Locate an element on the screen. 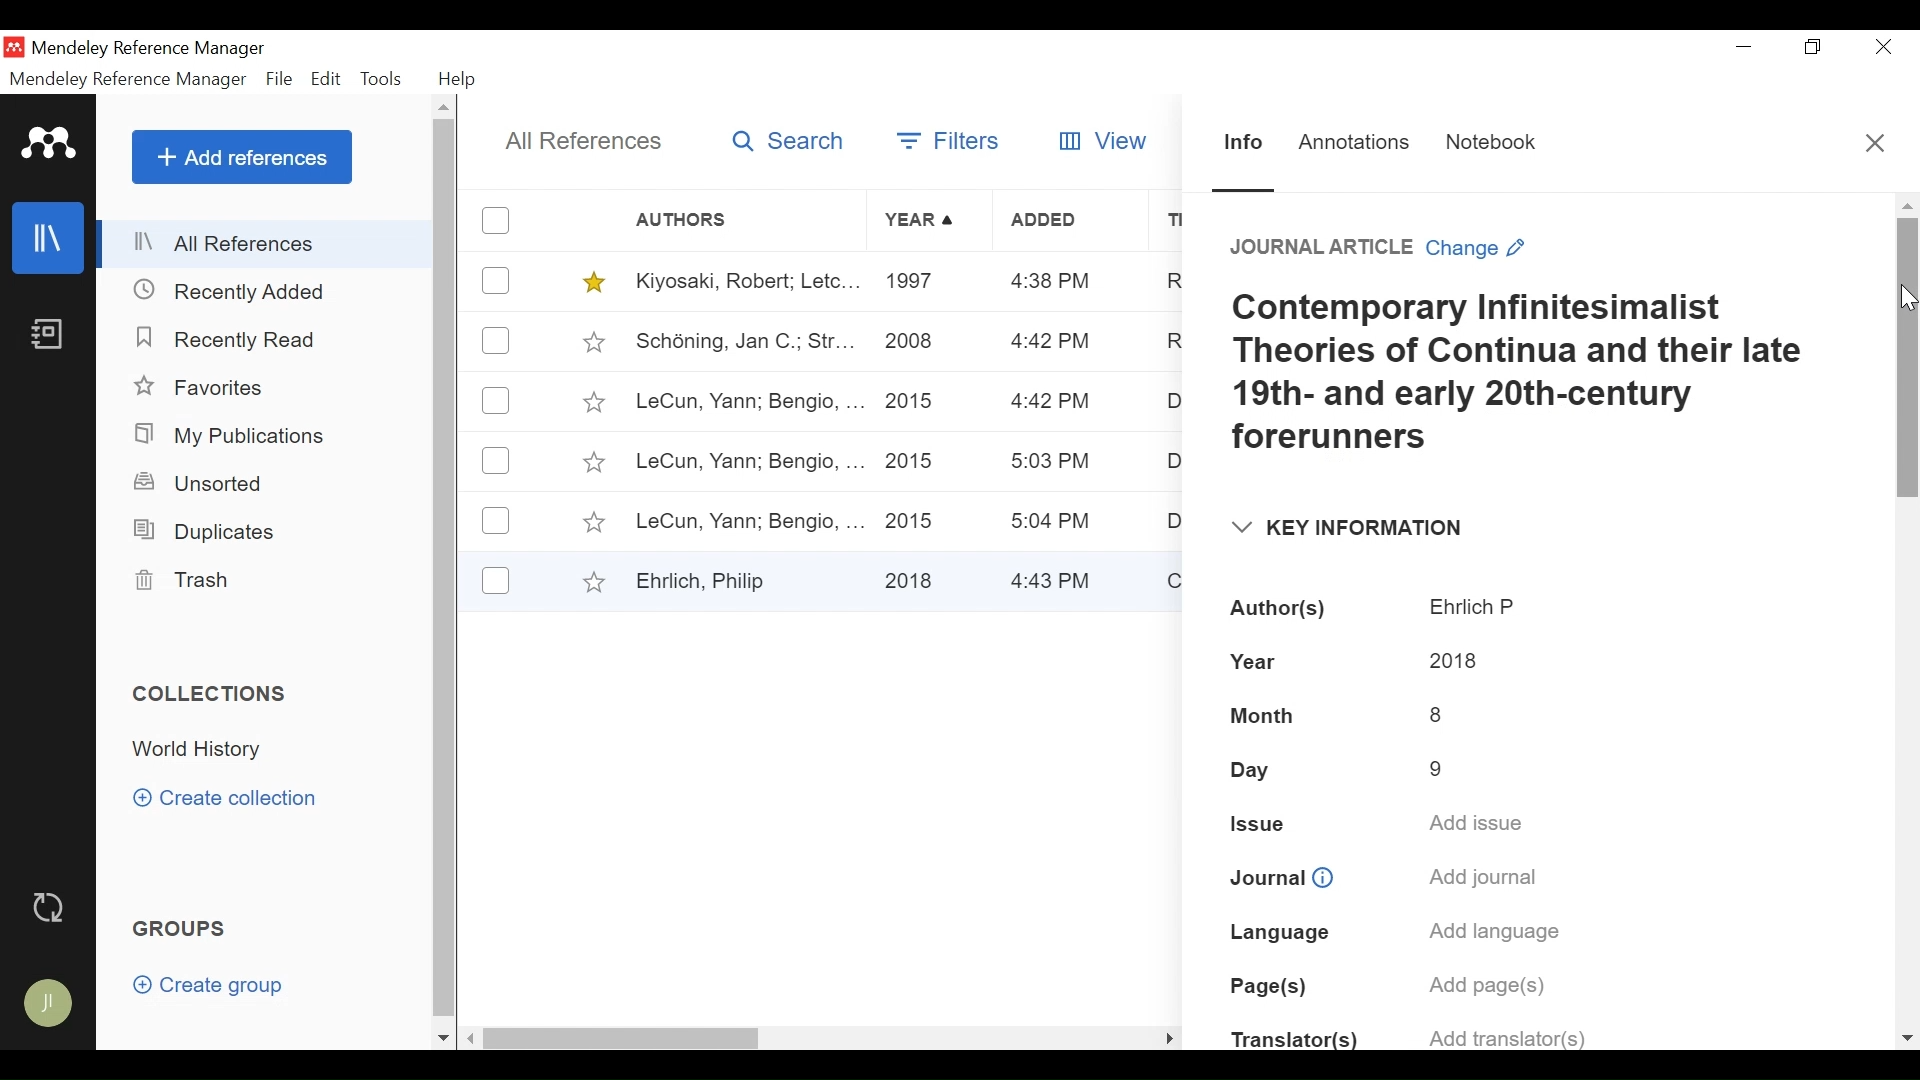 Image resolution: width=1920 pixels, height=1080 pixels. Filter is located at coordinates (952, 144).